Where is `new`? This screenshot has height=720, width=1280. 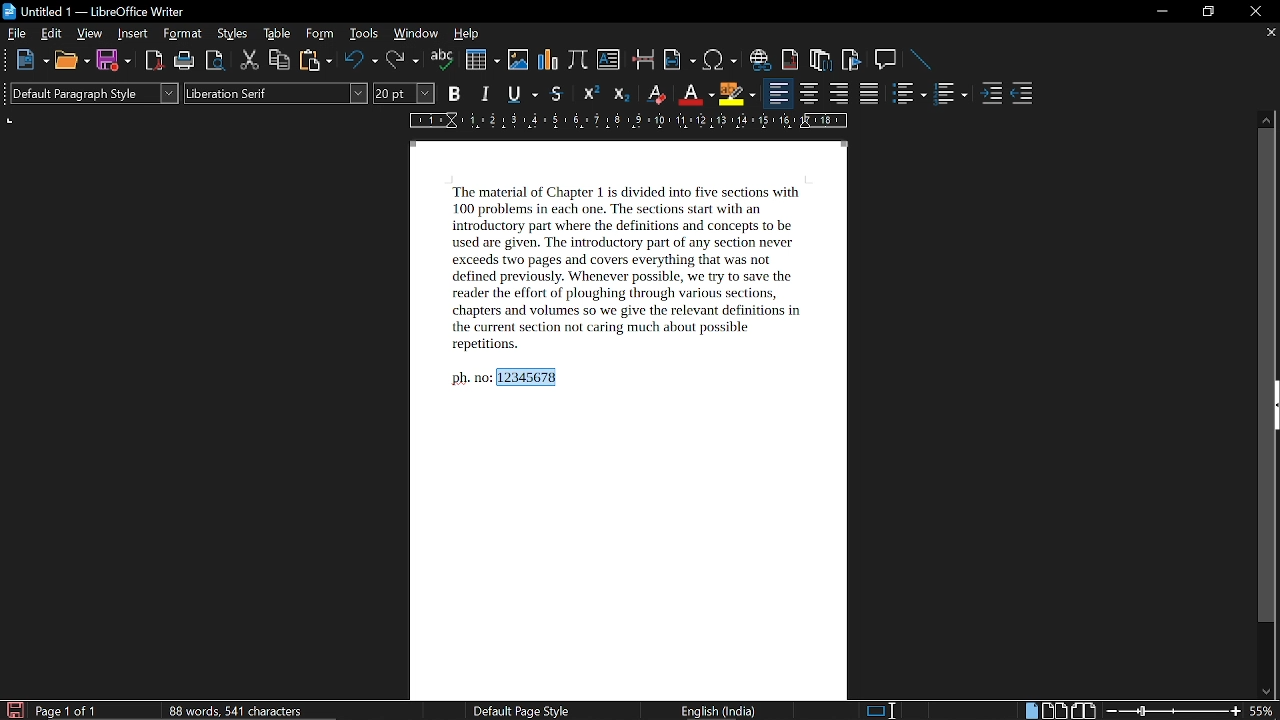
new is located at coordinates (33, 60).